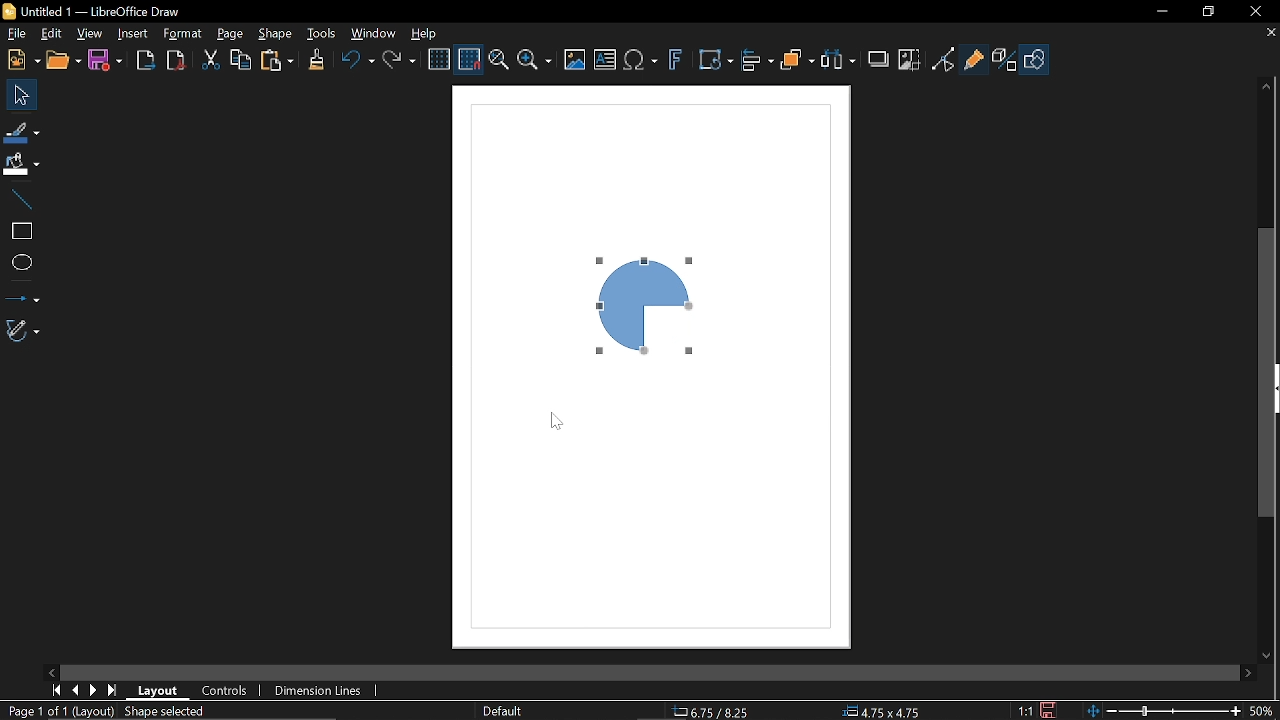 This screenshot has height=720, width=1280. Describe the element at coordinates (316, 60) in the screenshot. I see `Clone` at that location.